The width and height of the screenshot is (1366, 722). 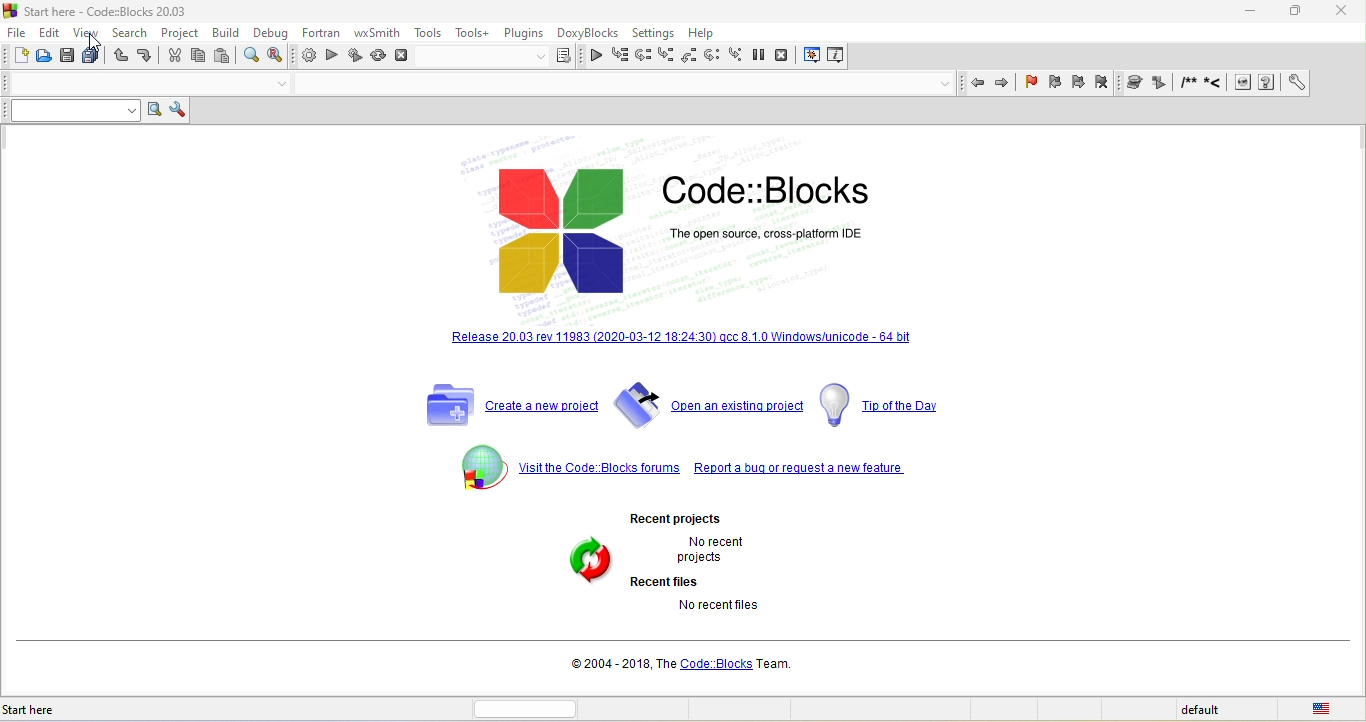 I want to click on cursor, so click(x=94, y=40).